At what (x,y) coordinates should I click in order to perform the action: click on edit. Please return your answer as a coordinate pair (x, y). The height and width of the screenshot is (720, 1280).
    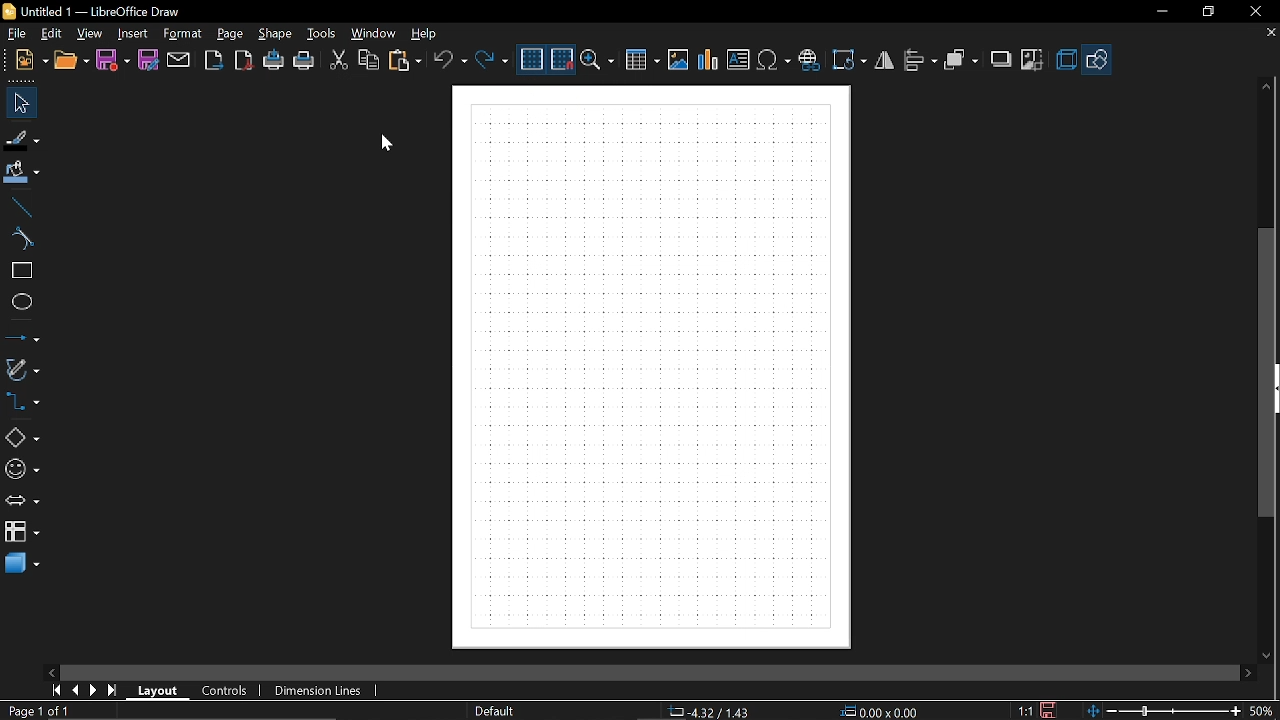
    Looking at the image, I should click on (50, 34).